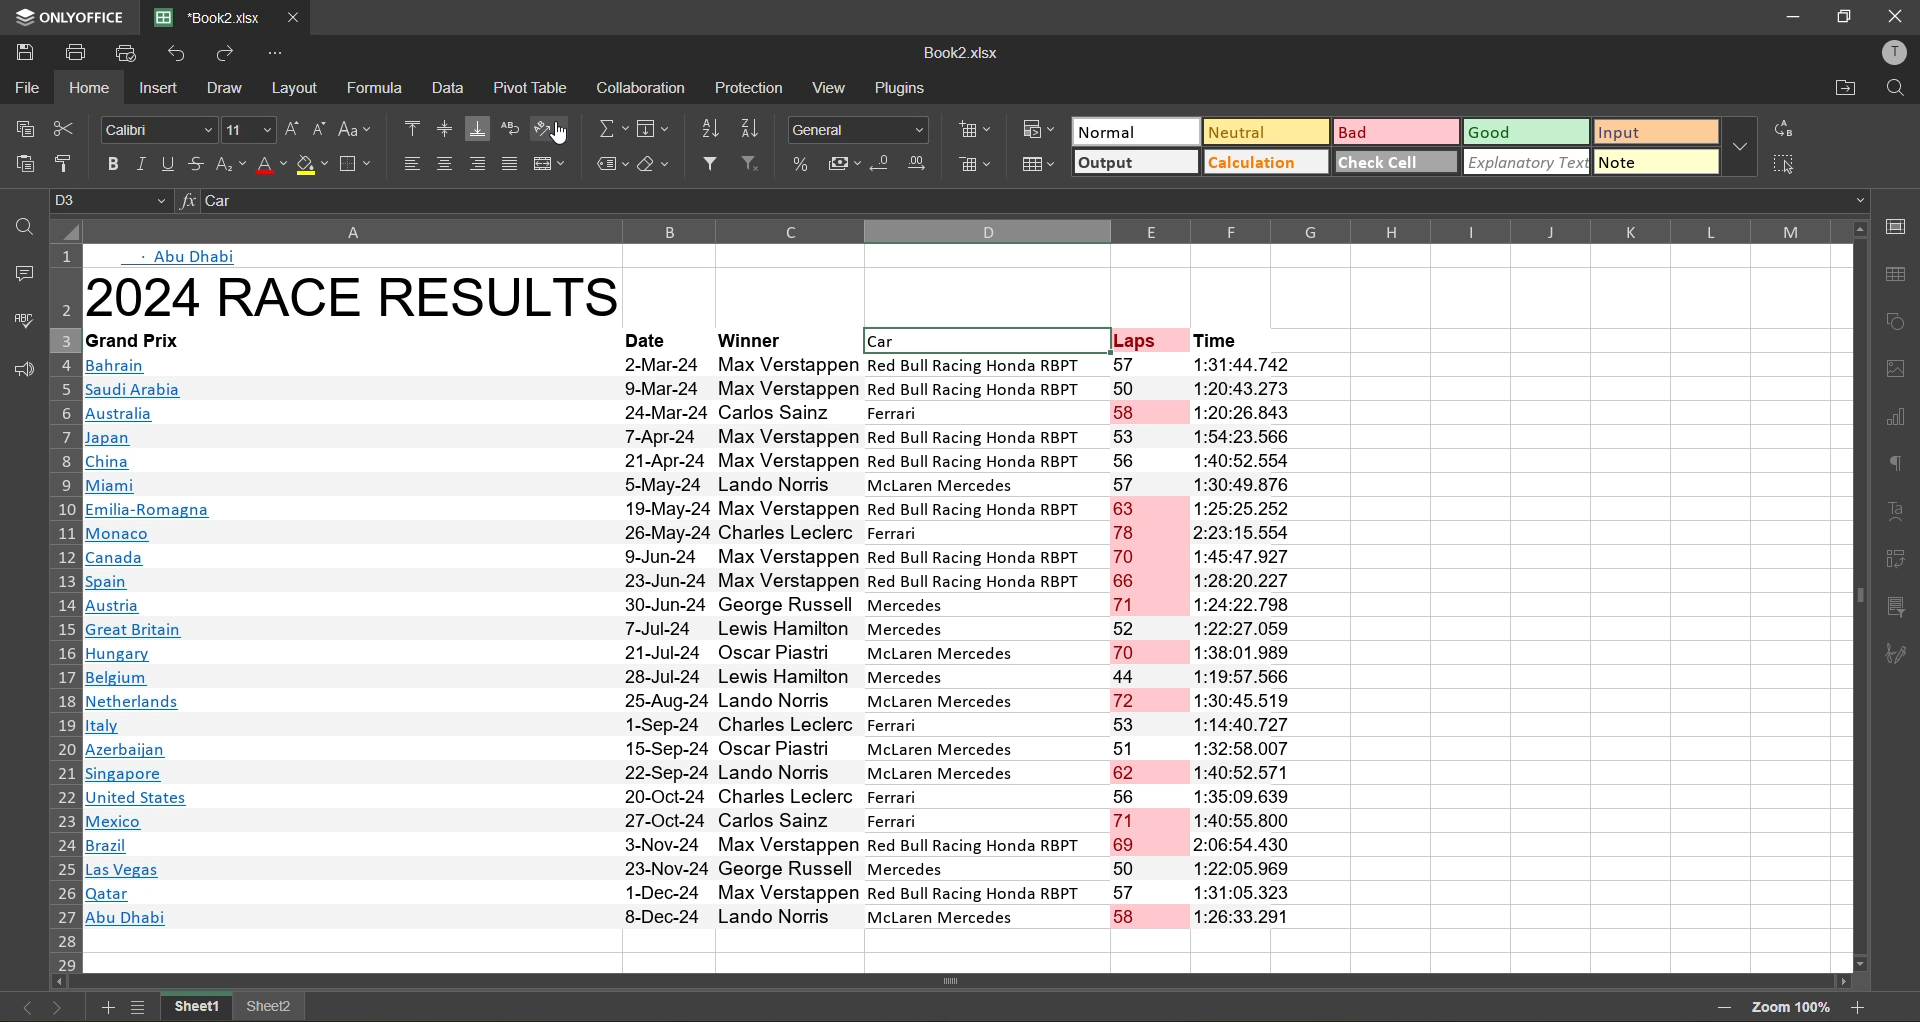 Image resolution: width=1920 pixels, height=1022 pixels. I want to click on zoom out, so click(1732, 1008).